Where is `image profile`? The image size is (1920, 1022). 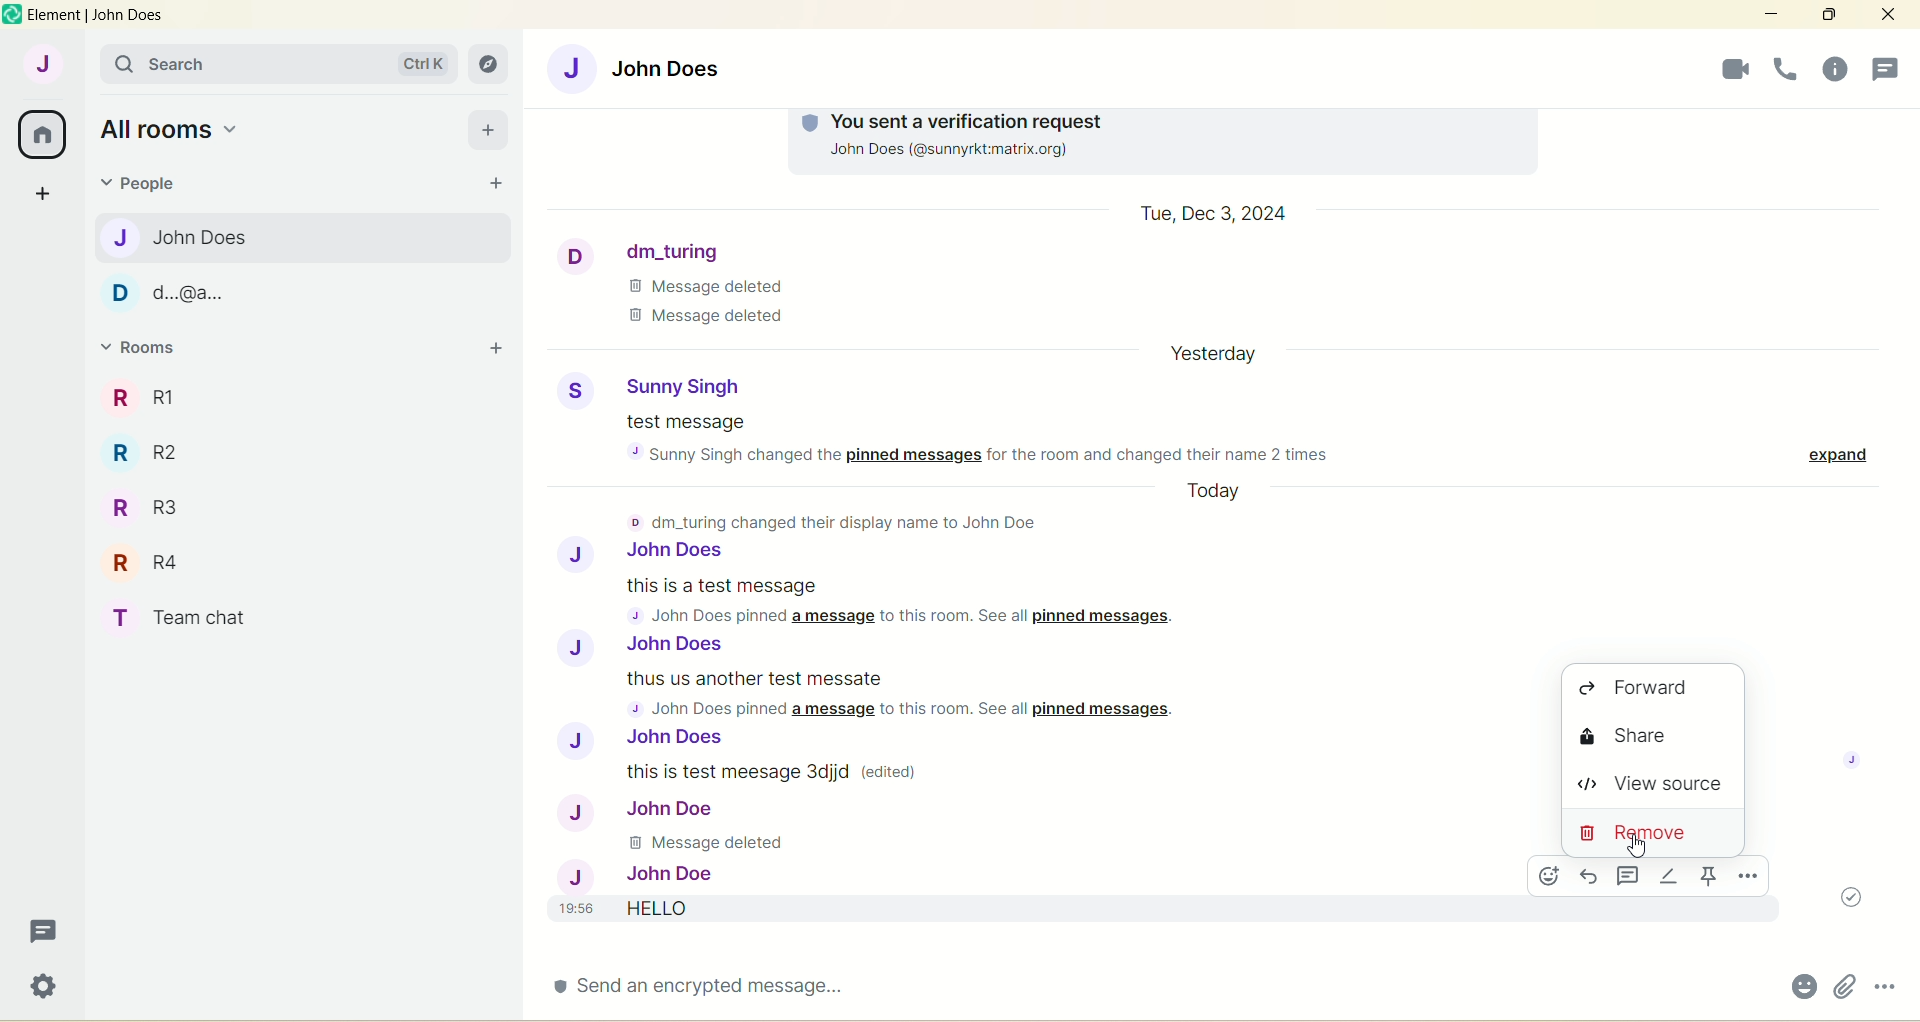 image profile is located at coordinates (1855, 756).